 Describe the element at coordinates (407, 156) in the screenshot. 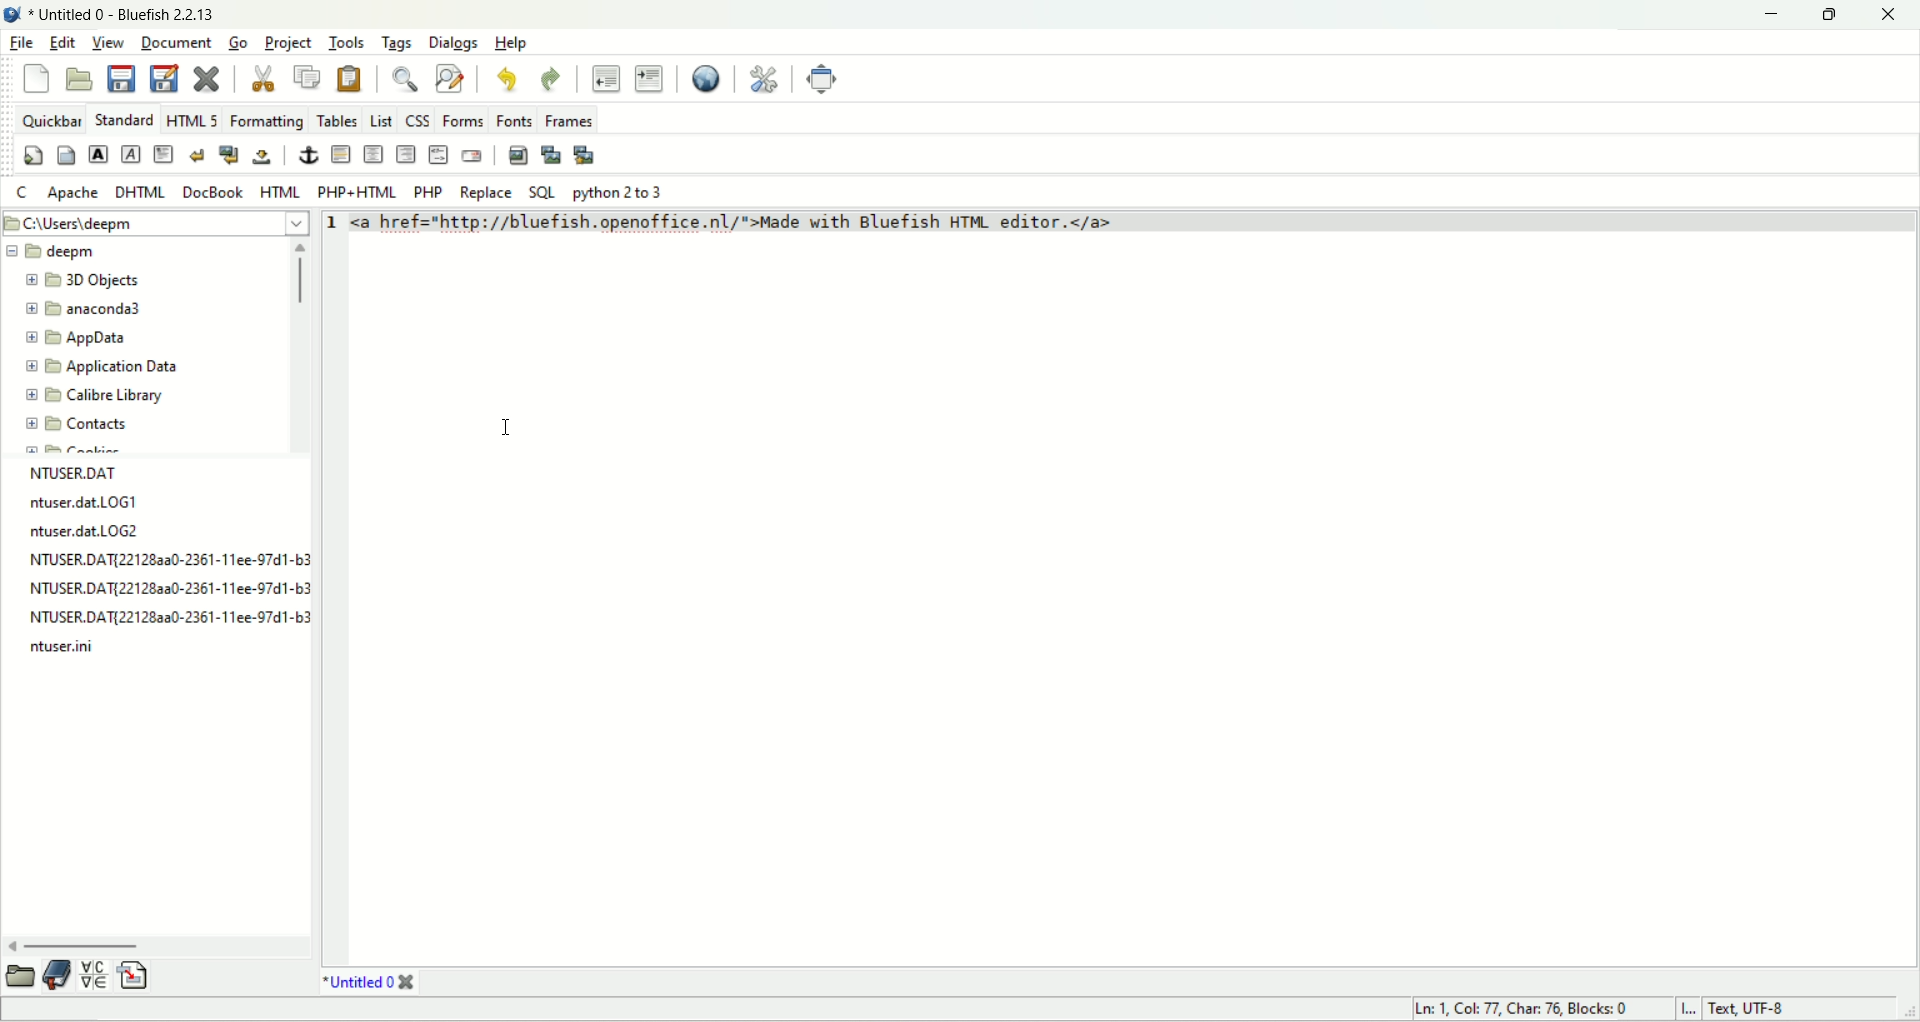

I see `right justify` at that location.